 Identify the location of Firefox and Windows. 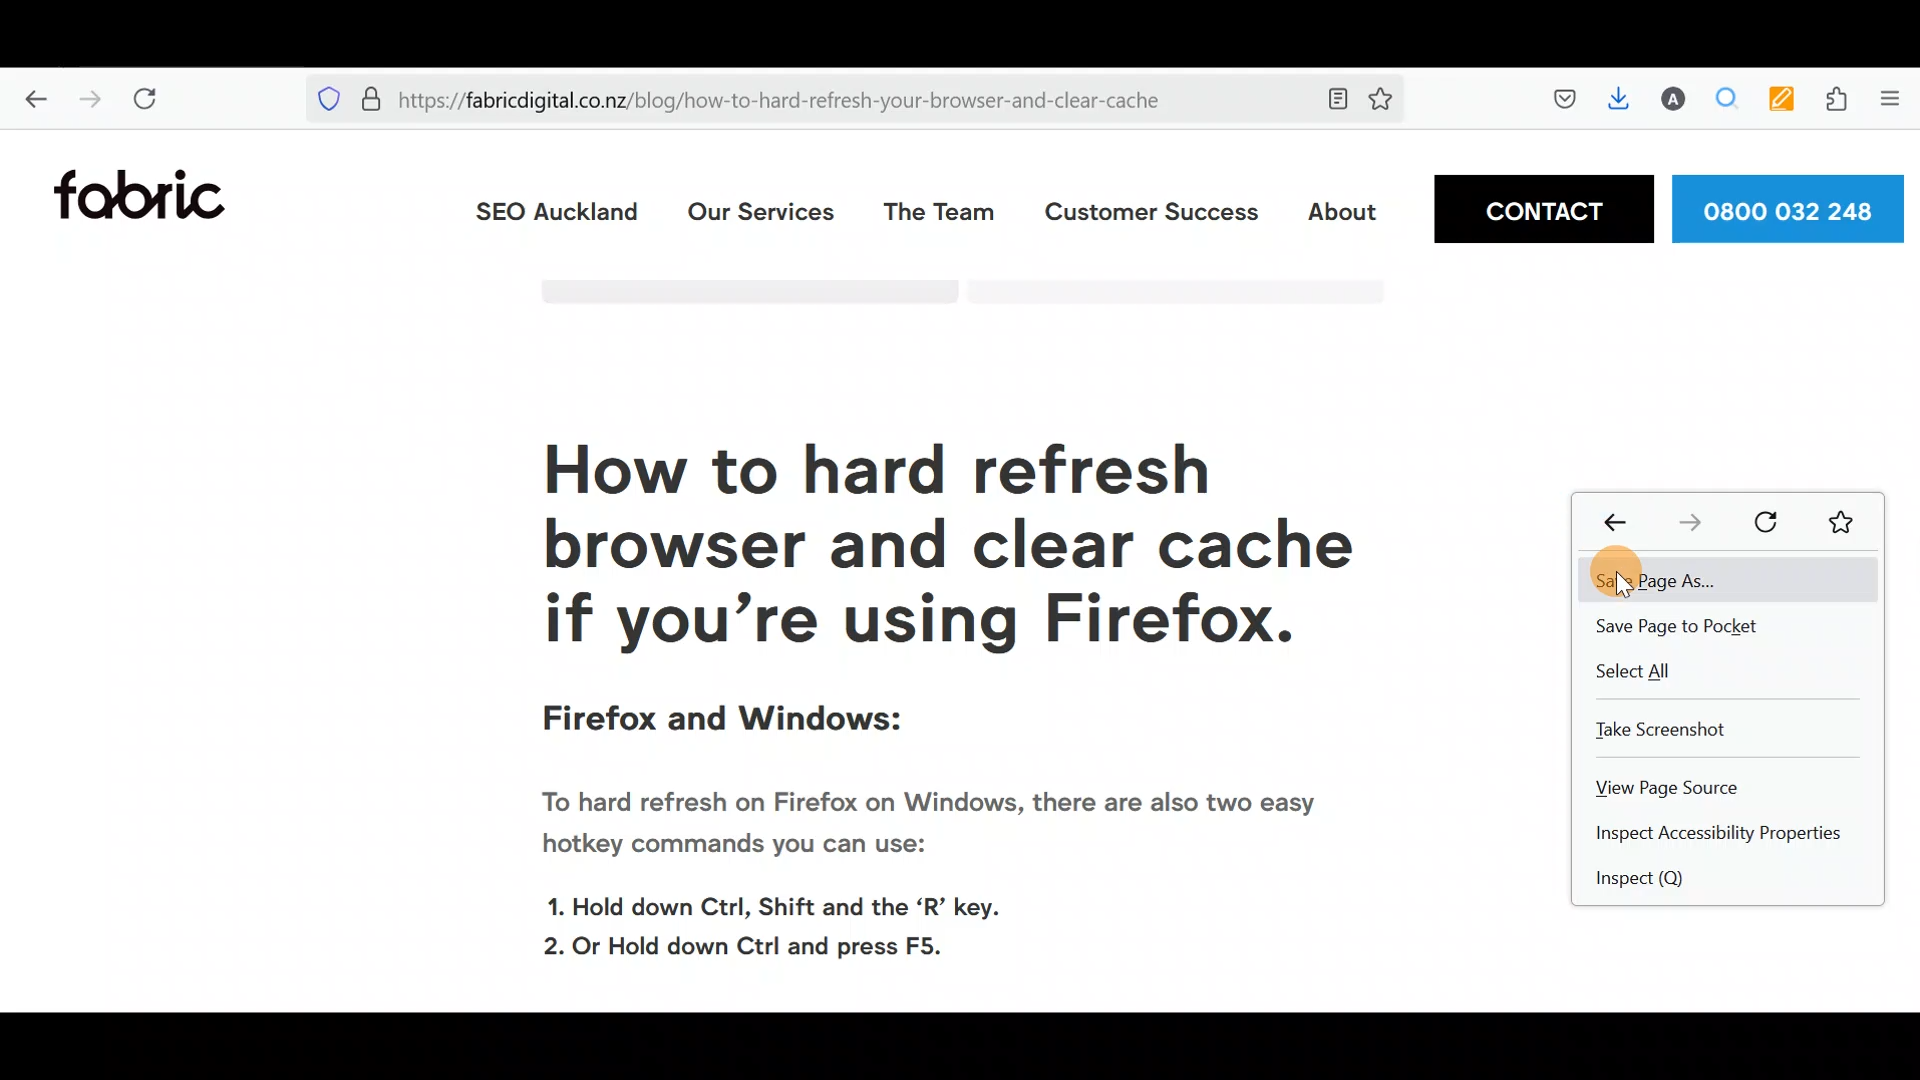
(724, 724).